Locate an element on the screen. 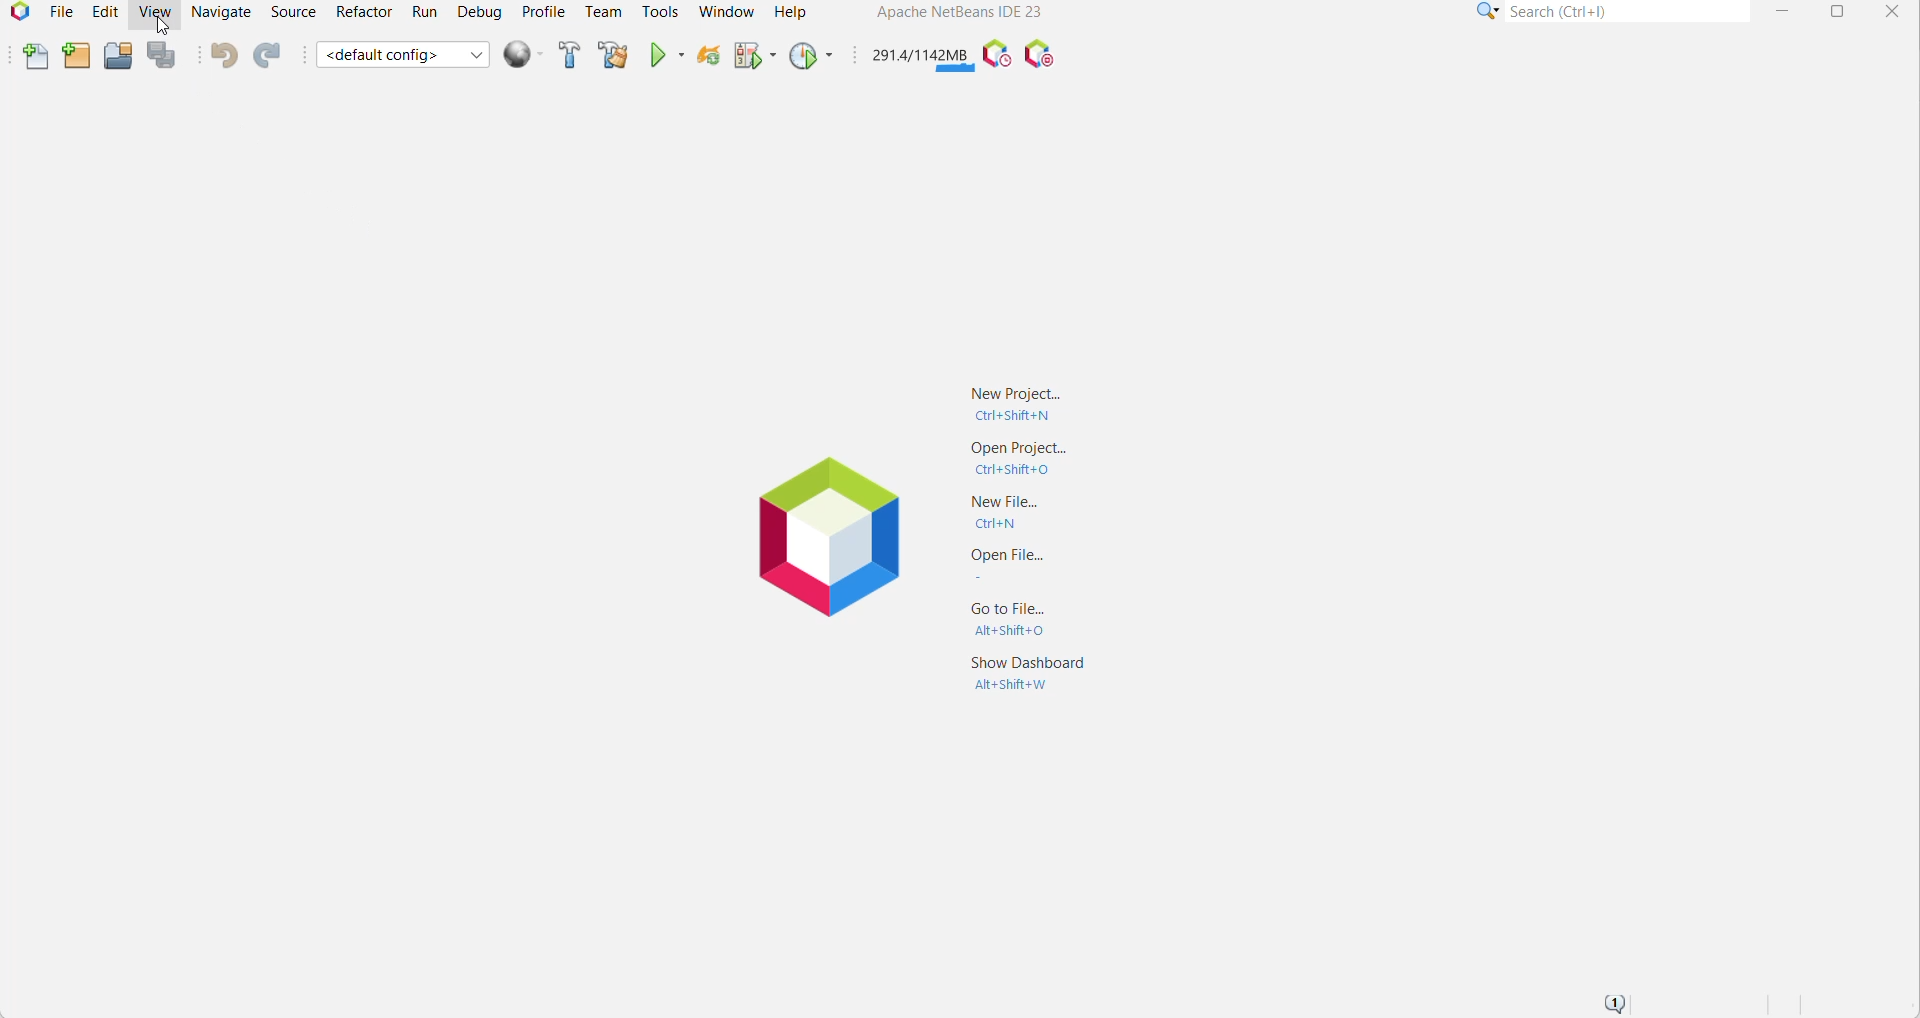 The image size is (1920, 1018). Pointer Cursor is located at coordinates (161, 30).